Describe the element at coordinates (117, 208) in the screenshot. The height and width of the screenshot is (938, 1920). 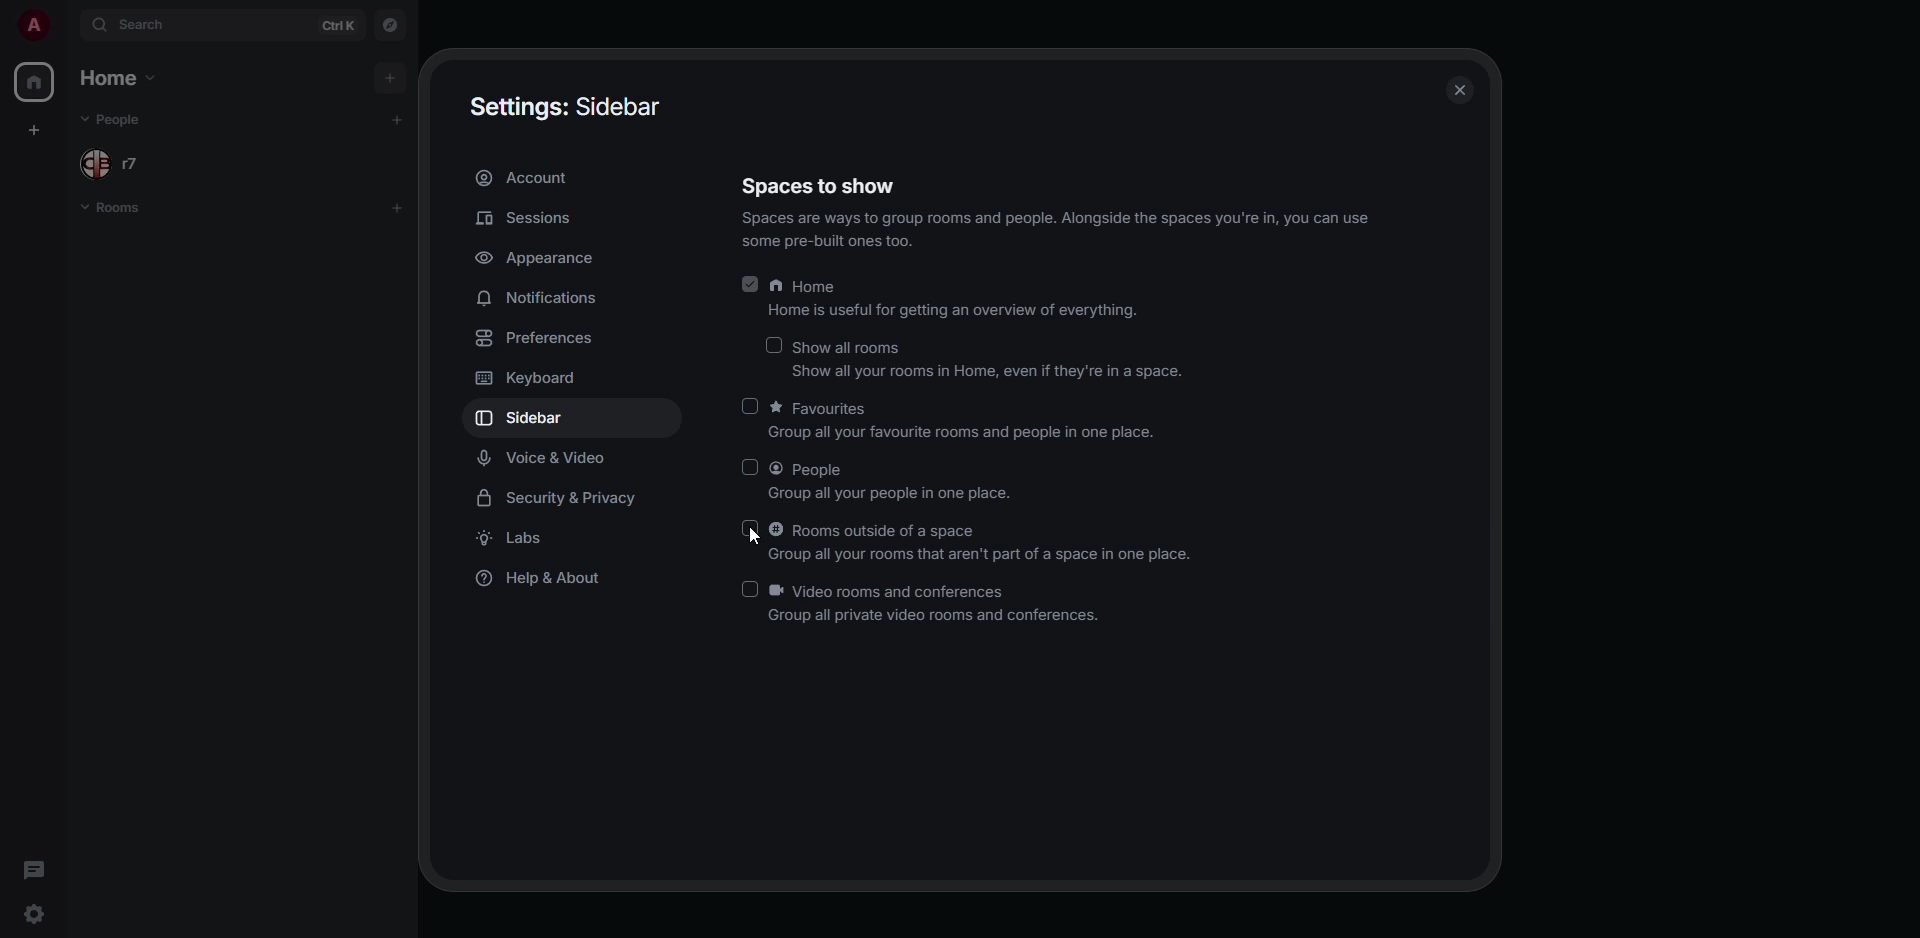
I see `rooms` at that location.